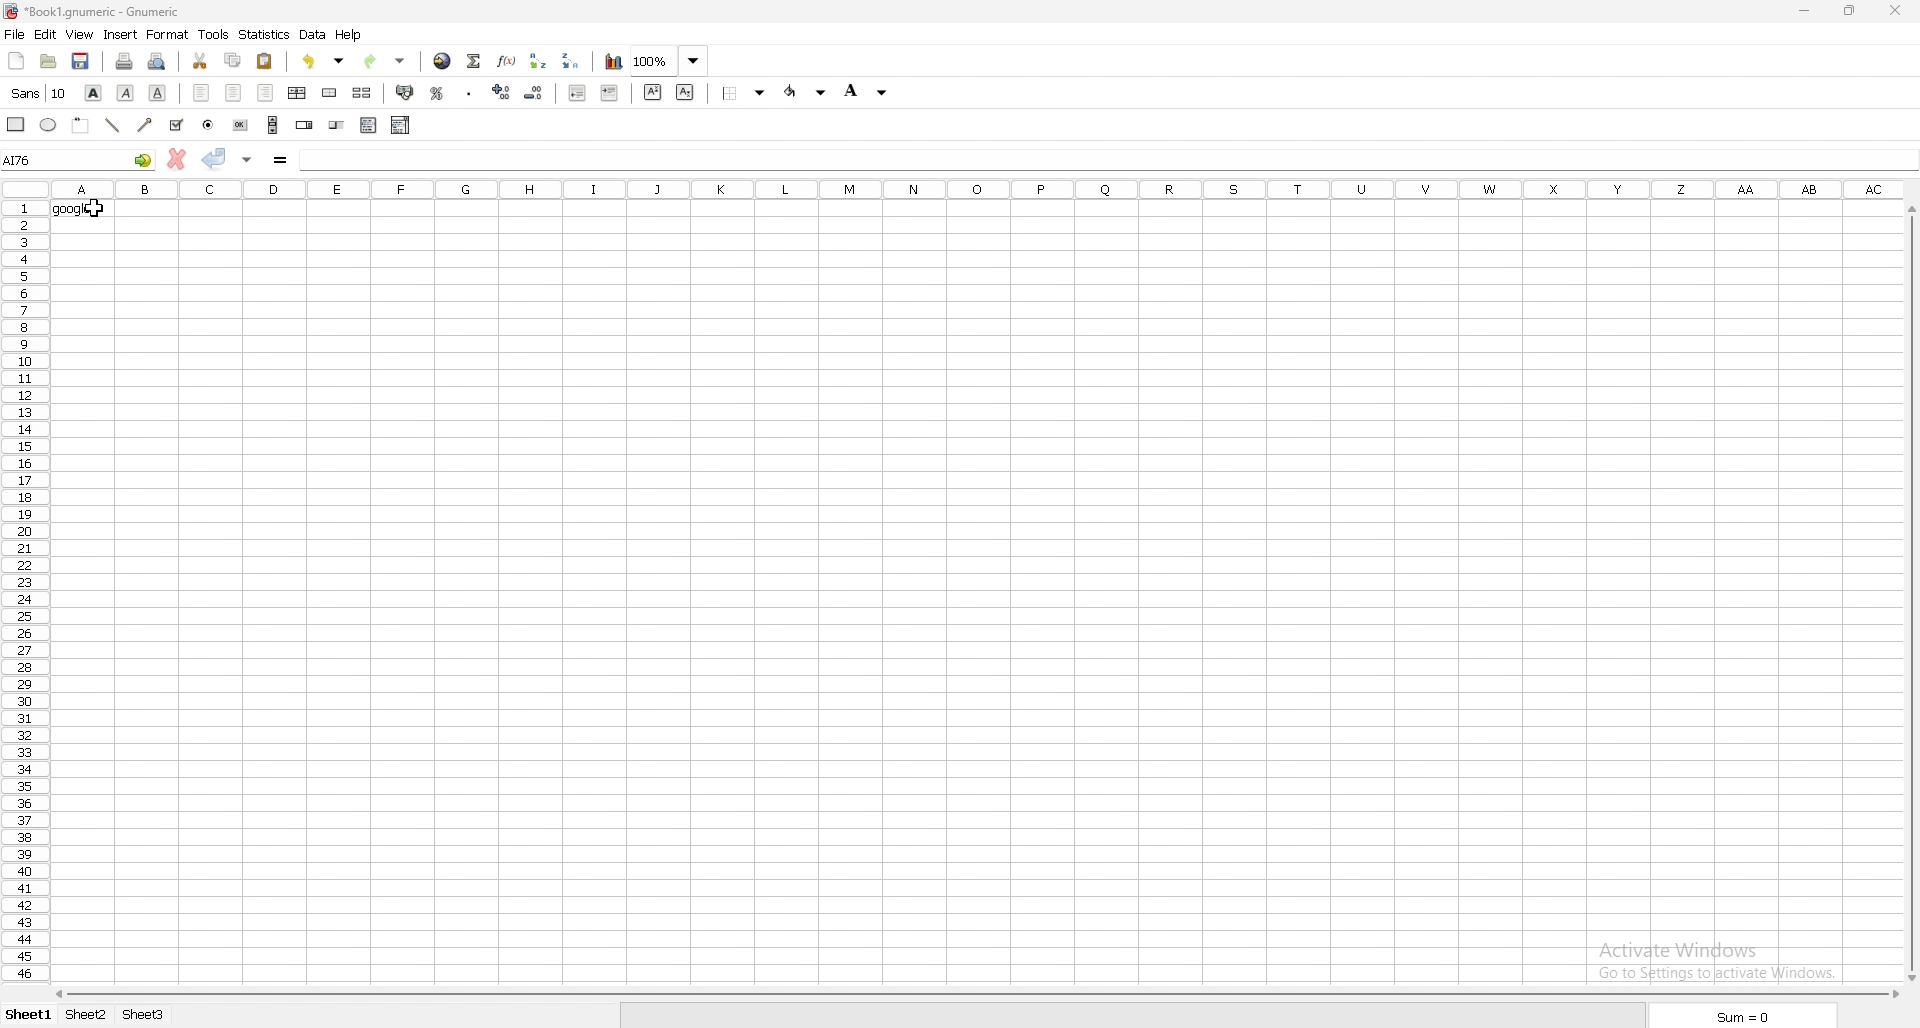  What do you see at coordinates (94, 93) in the screenshot?
I see `bold` at bounding box center [94, 93].